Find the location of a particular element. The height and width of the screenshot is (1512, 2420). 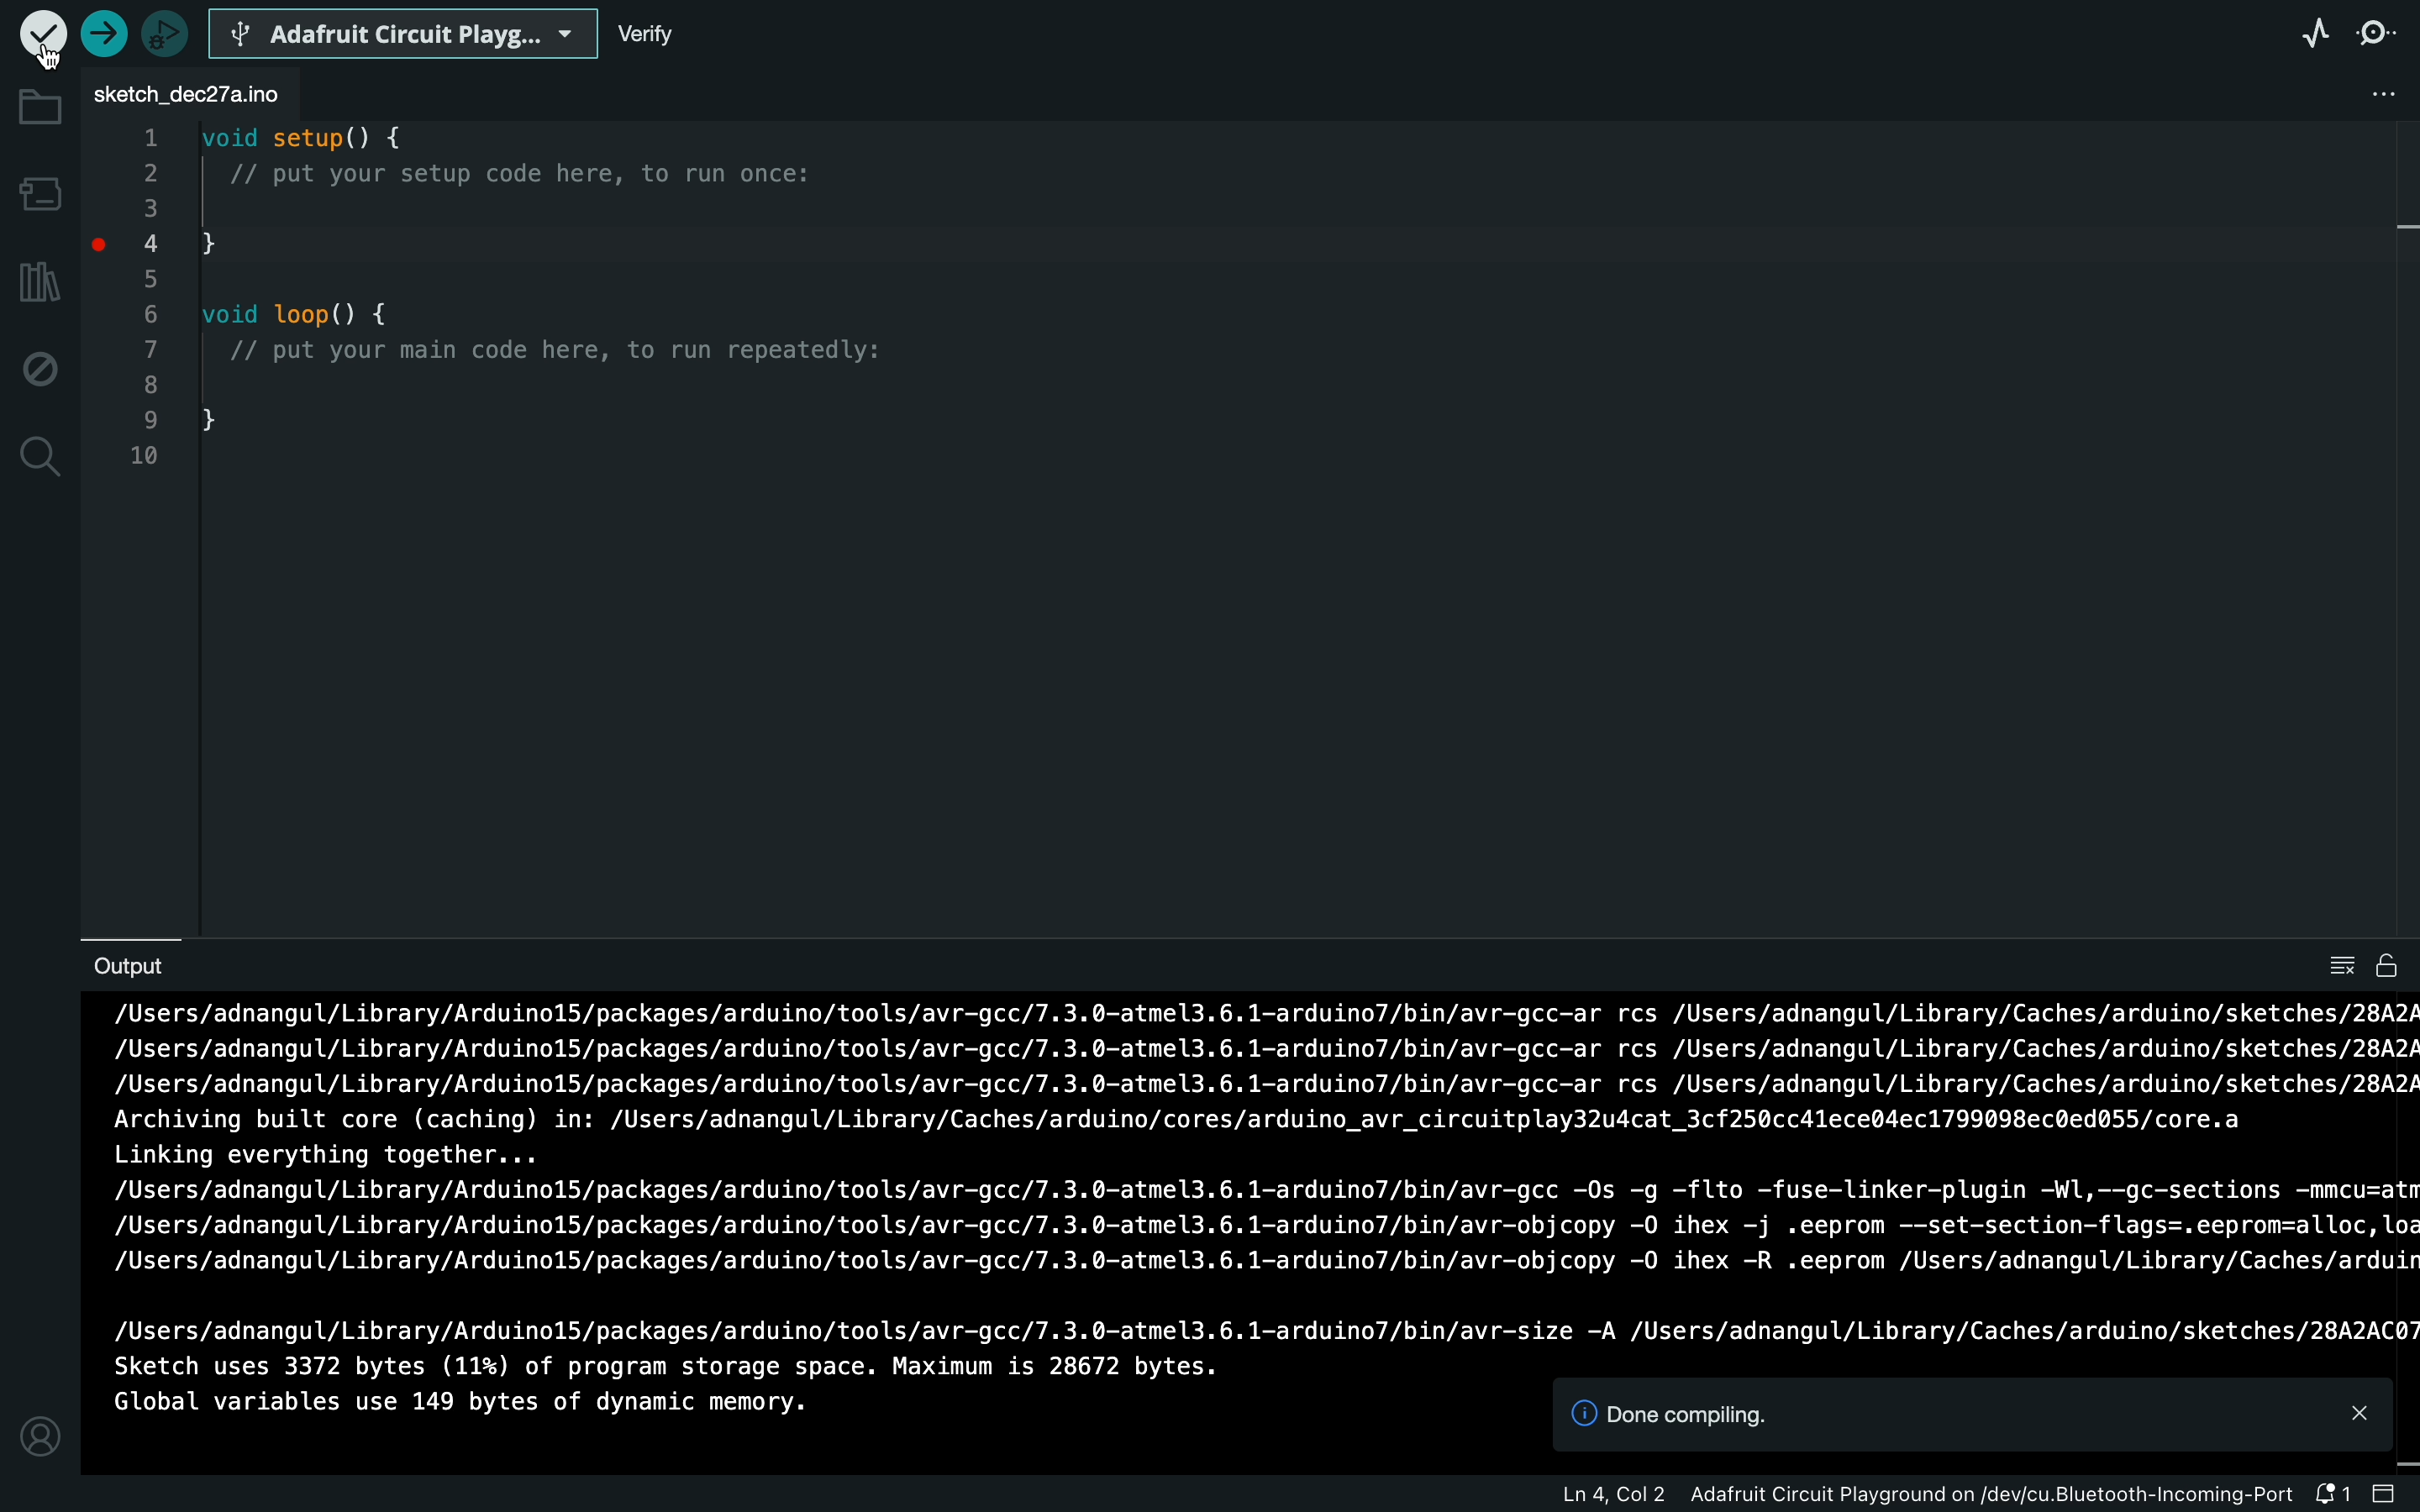

debug is located at coordinates (37, 367).